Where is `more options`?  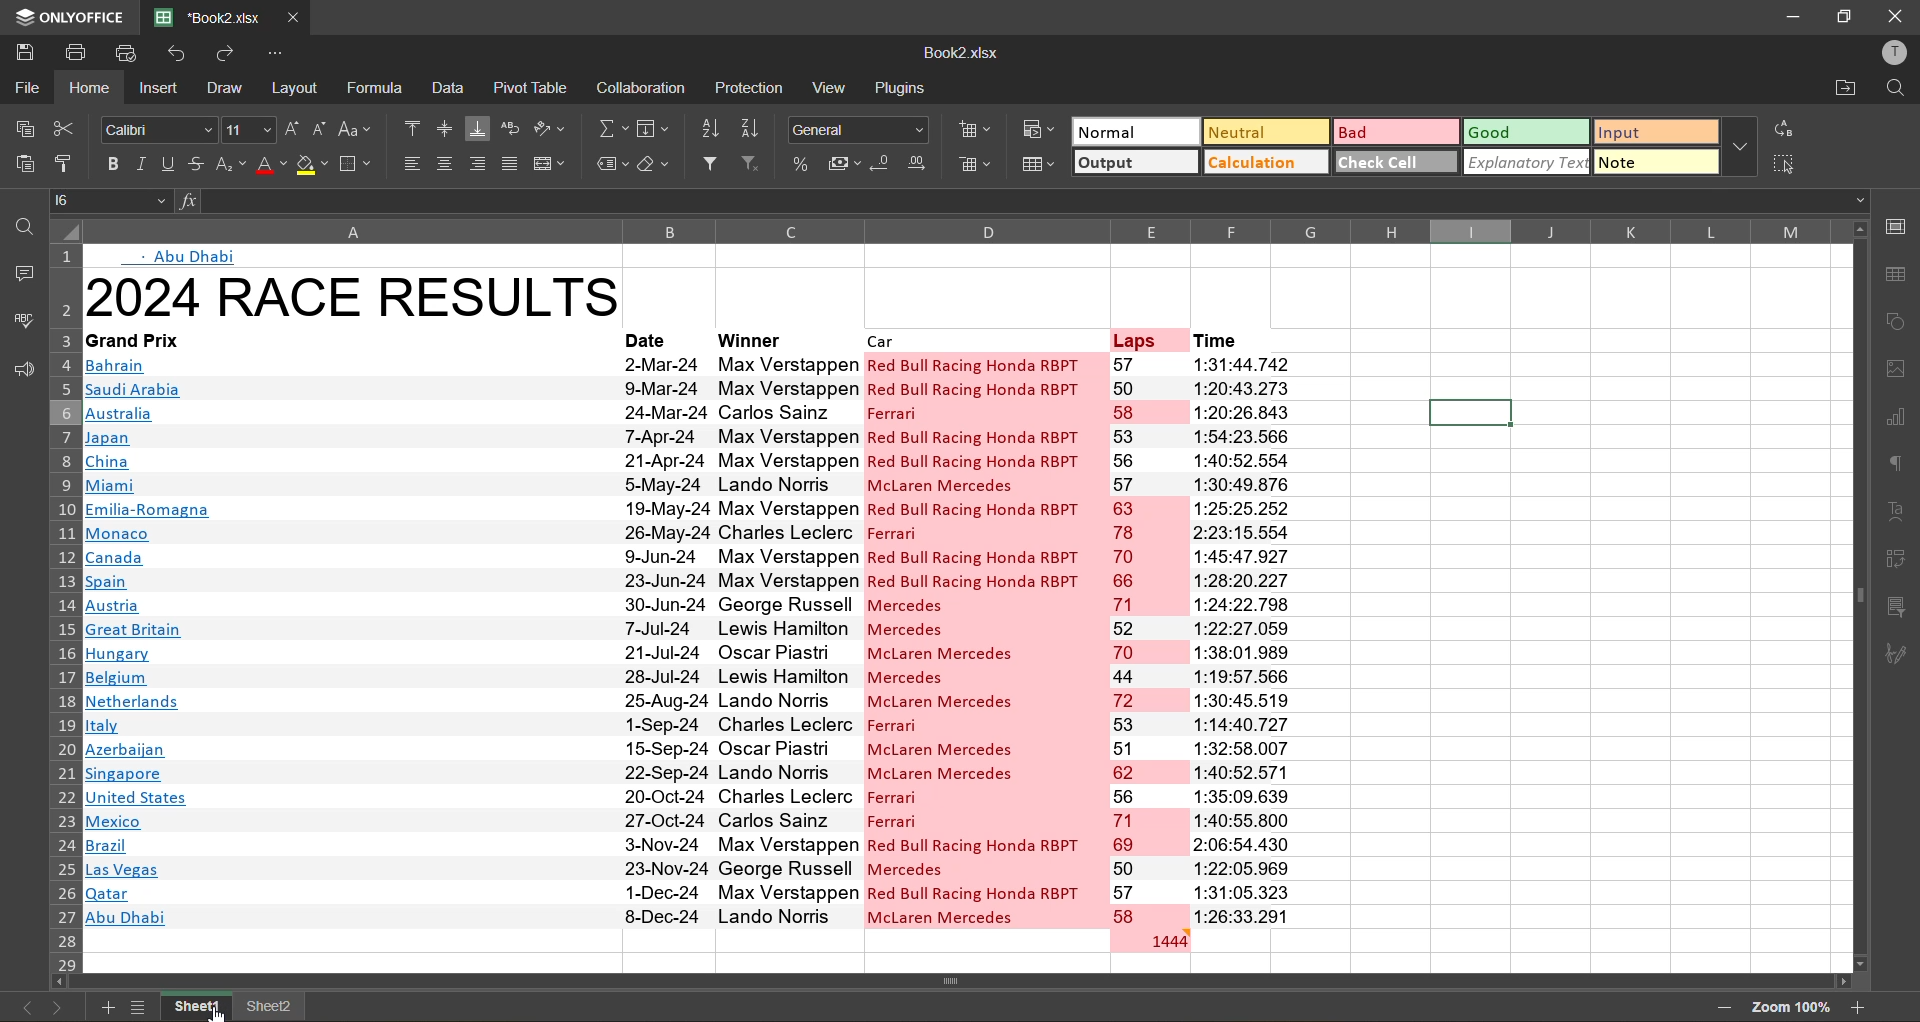 more options is located at coordinates (1741, 143).